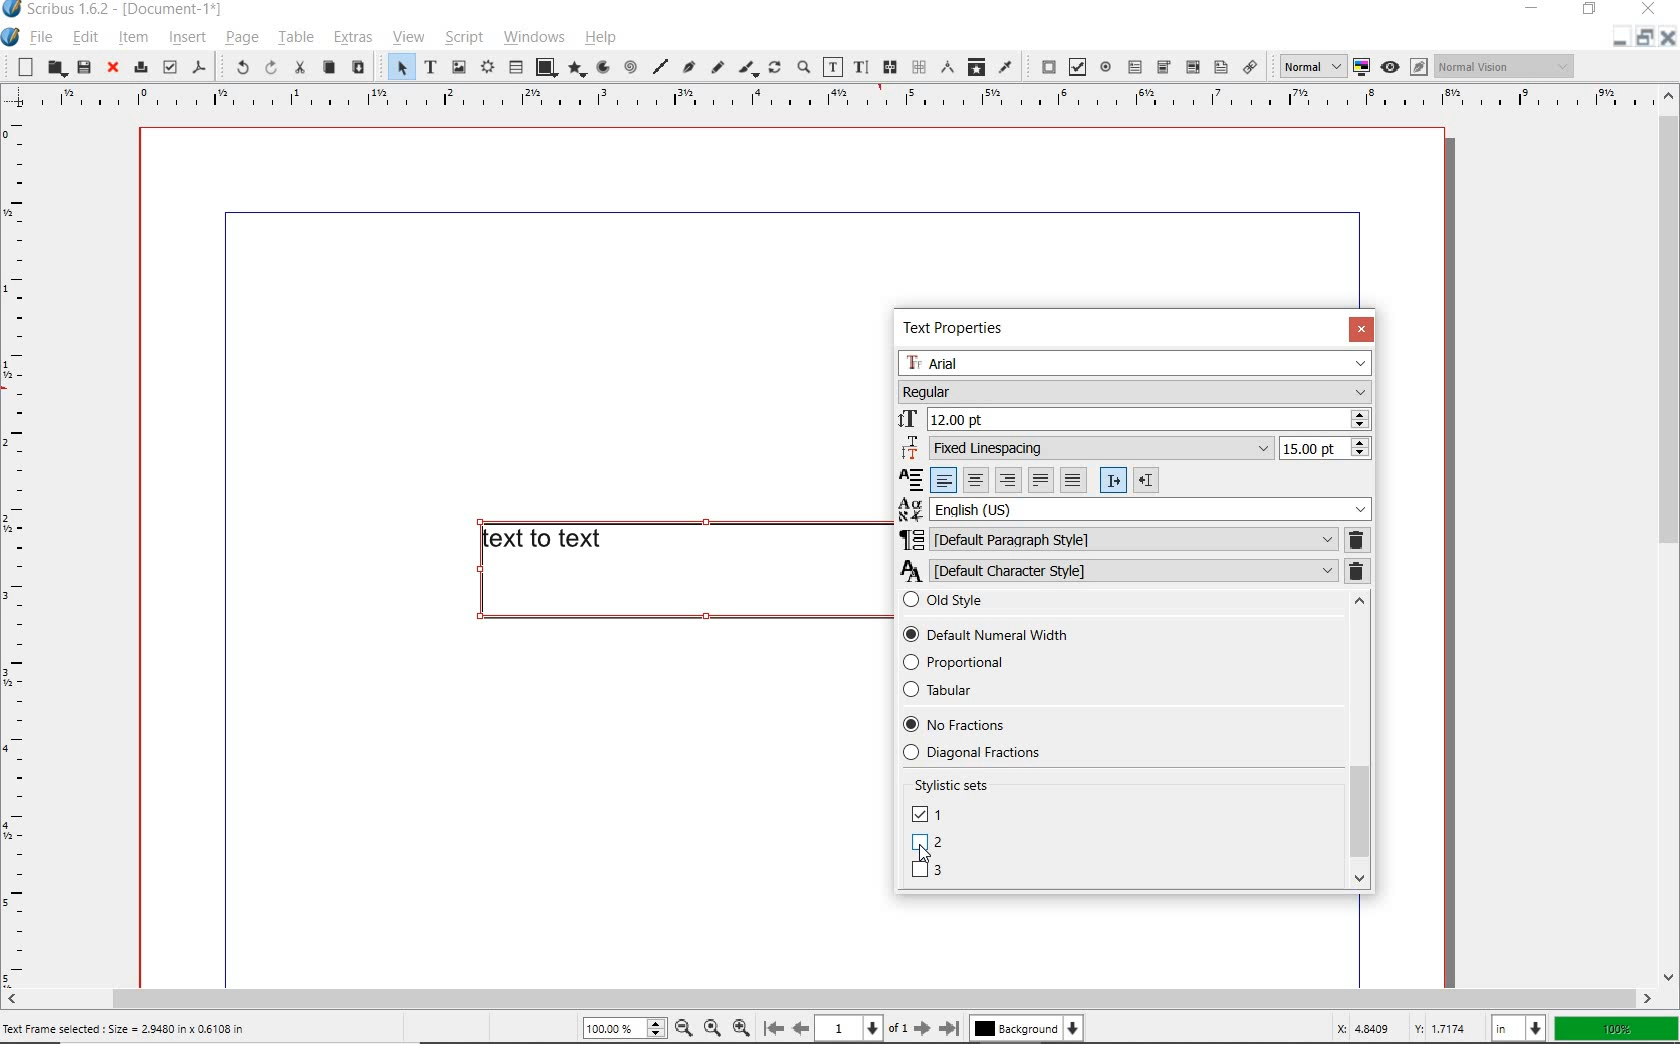 The image size is (1680, 1044). What do you see at coordinates (833, 68) in the screenshot?
I see `edit contents of frame` at bounding box center [833, 68].